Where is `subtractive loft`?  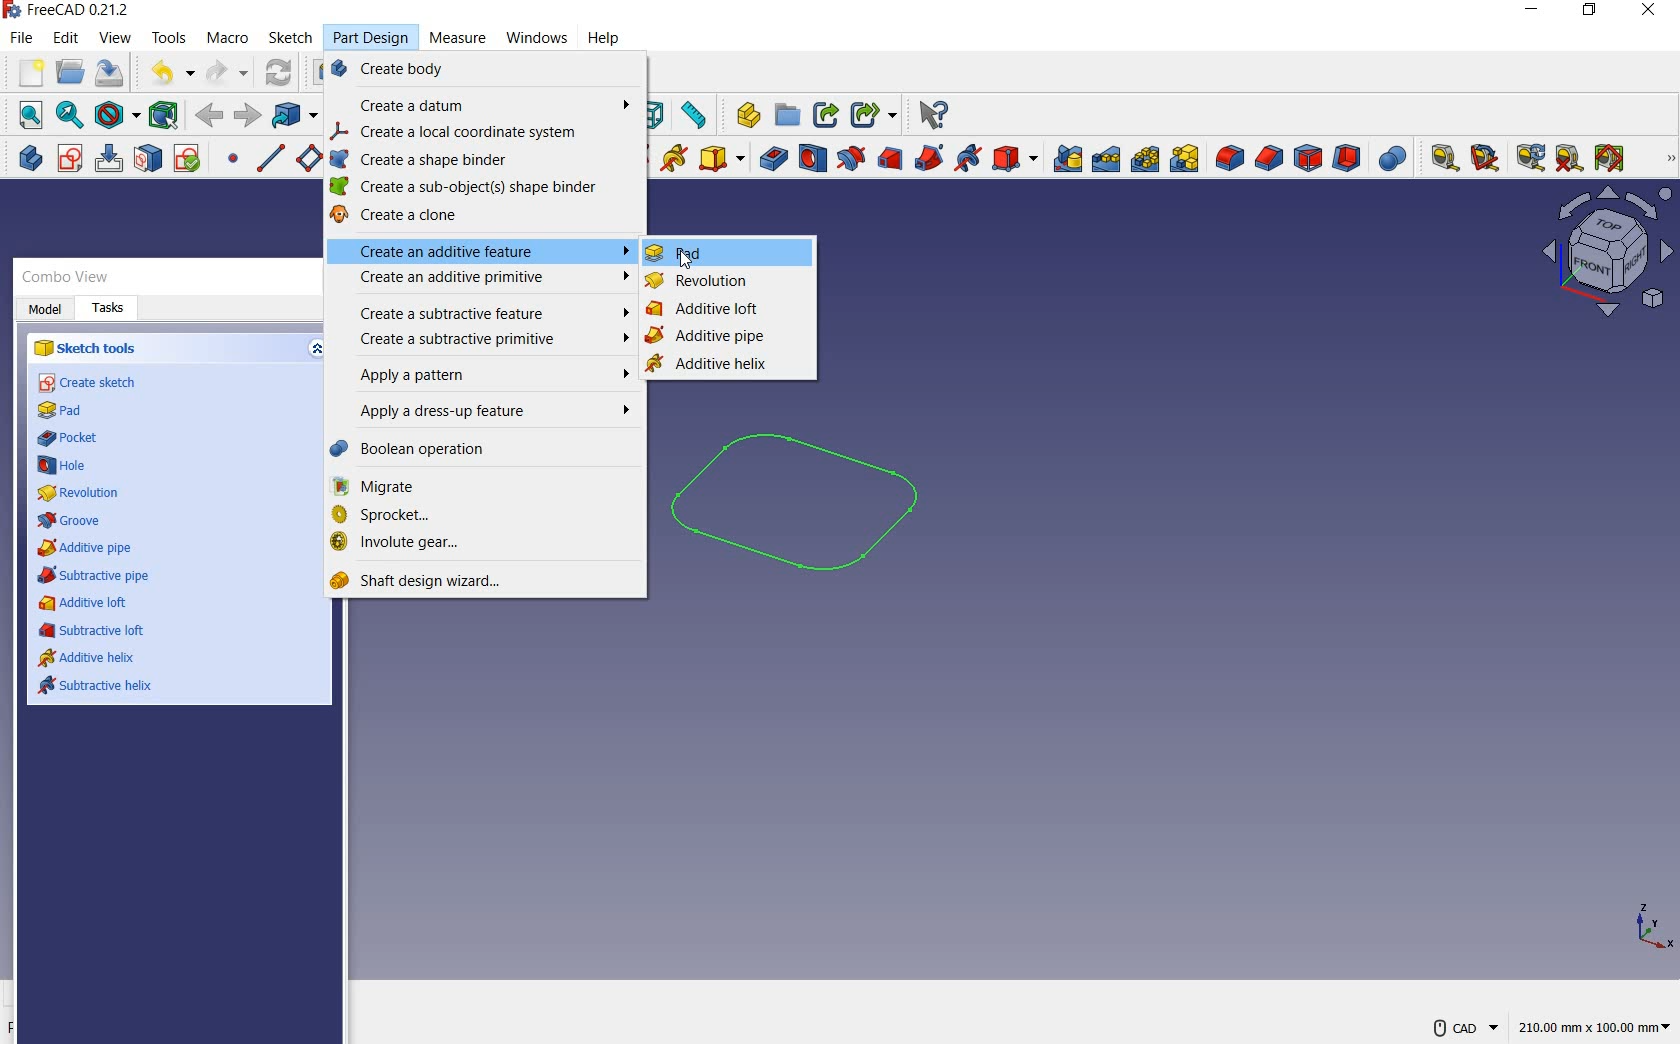 subtractive loft is located at coordinates (93, 630).